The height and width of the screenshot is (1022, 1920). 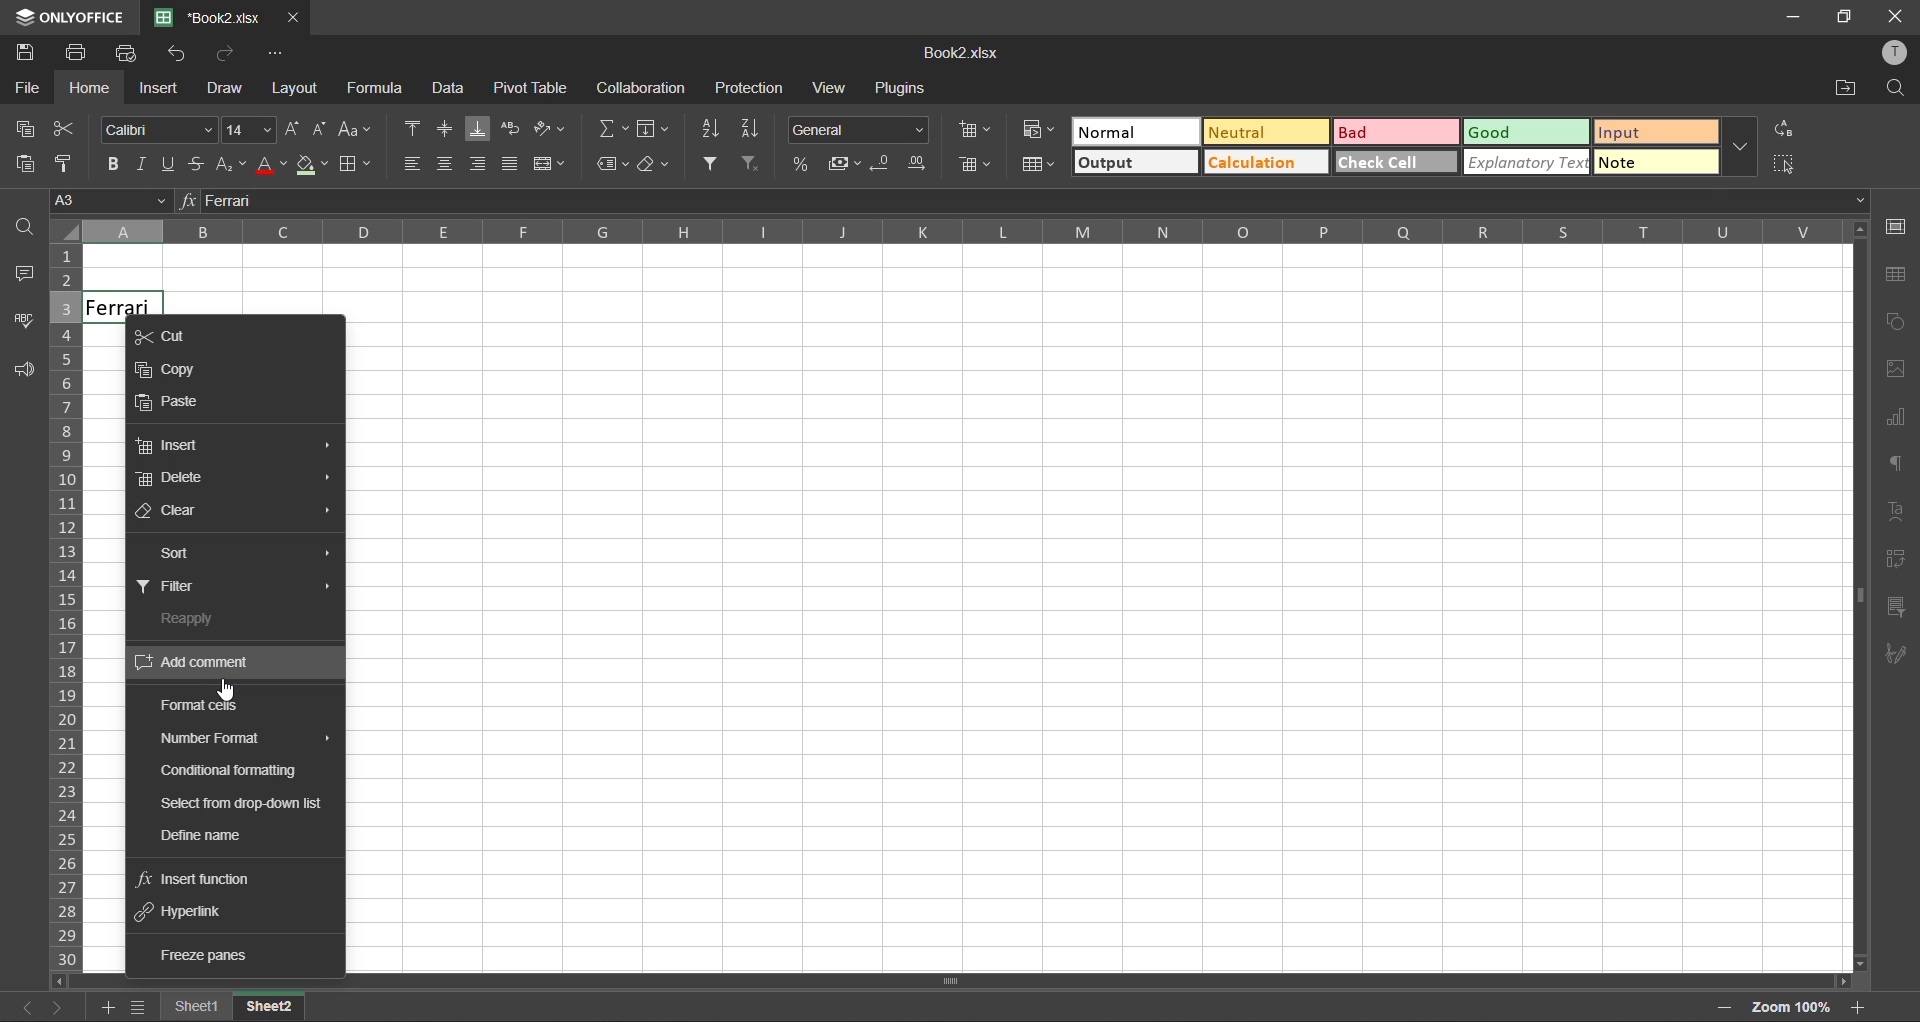 I want to click on reapply, so click(x=192, y=620).